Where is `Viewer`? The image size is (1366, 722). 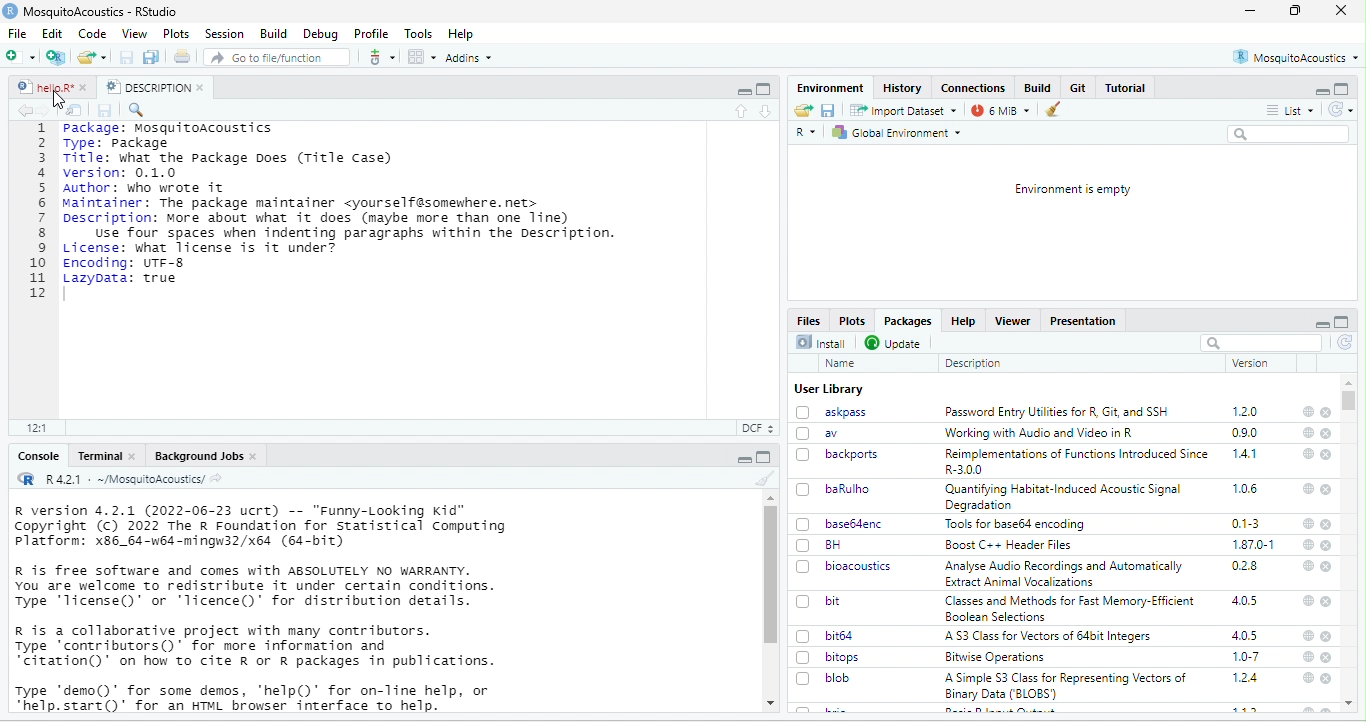
Viewer is located at coordinates (1015, 321).